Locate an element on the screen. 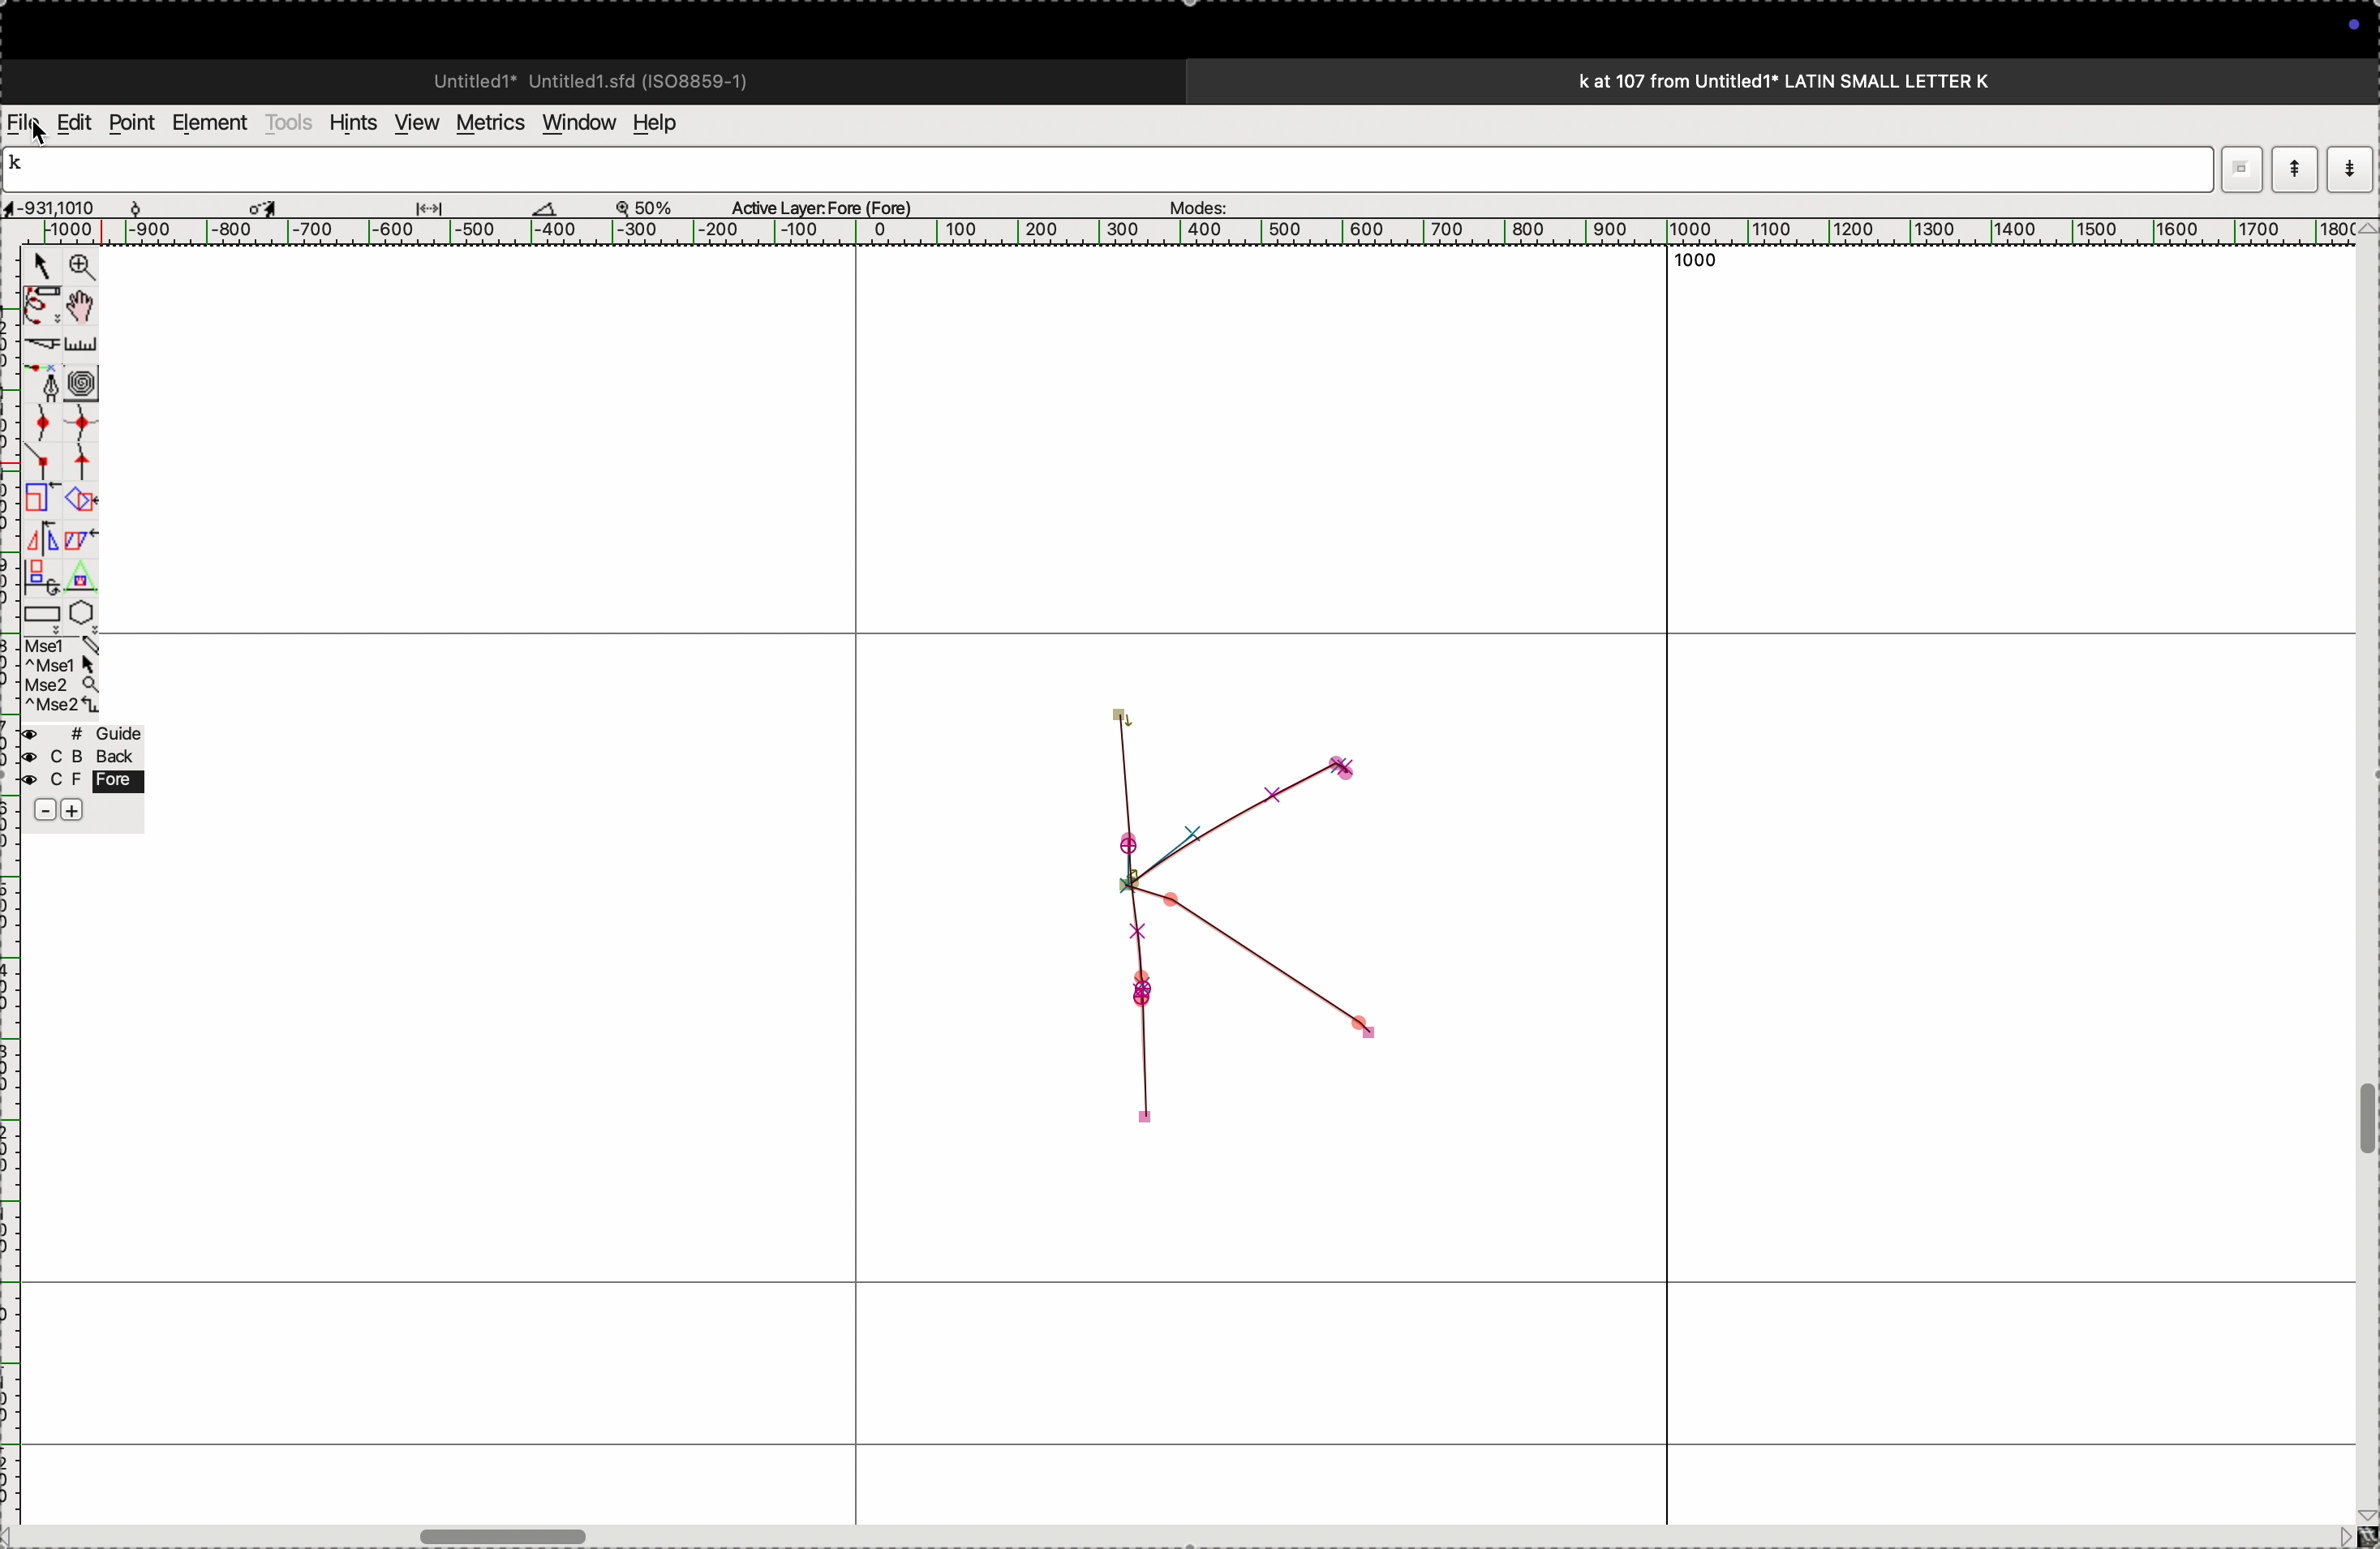  modes is located at coordinates (1192, 202).